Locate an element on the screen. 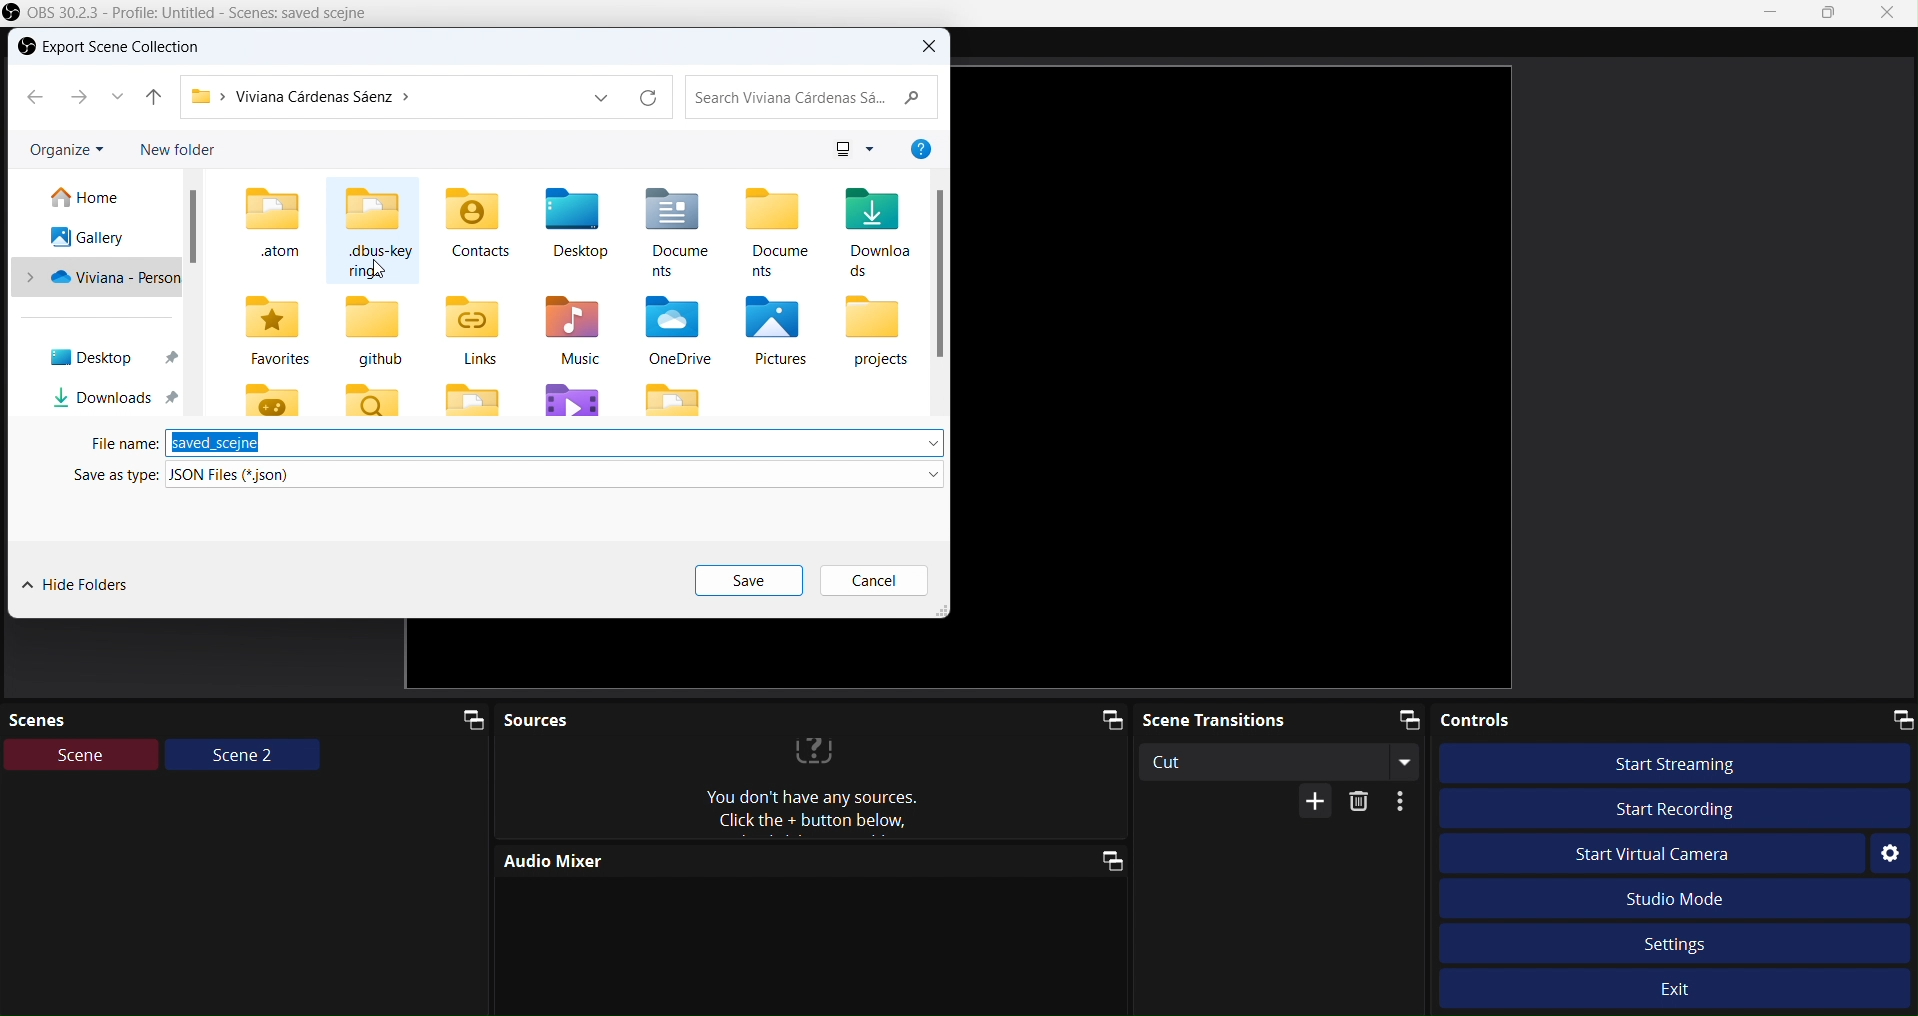 The width and height of the screenshot is (1918, 1016). Downloa
ds is located at coordinates (876, 229).